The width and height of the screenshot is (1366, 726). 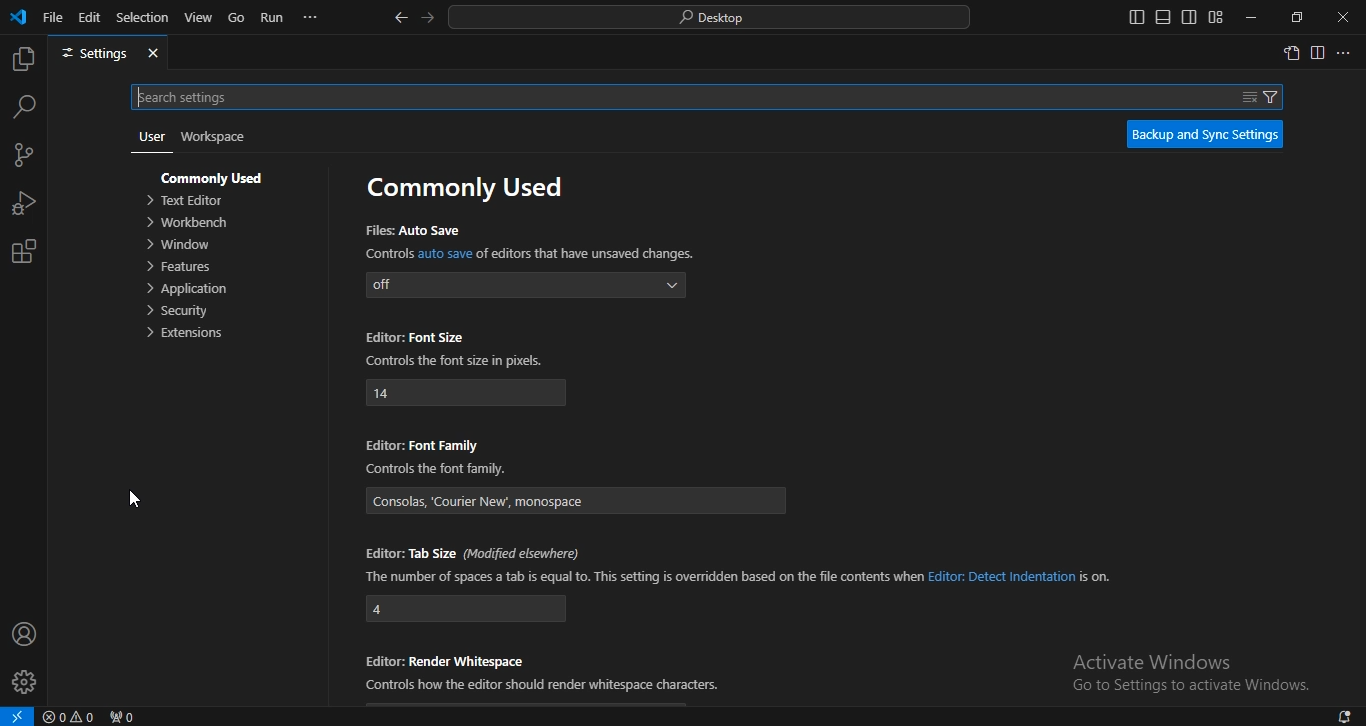 What do you see at coordinates (1342, 17) in the screenshot?
I see `close` at bounding box center [1342, 17].